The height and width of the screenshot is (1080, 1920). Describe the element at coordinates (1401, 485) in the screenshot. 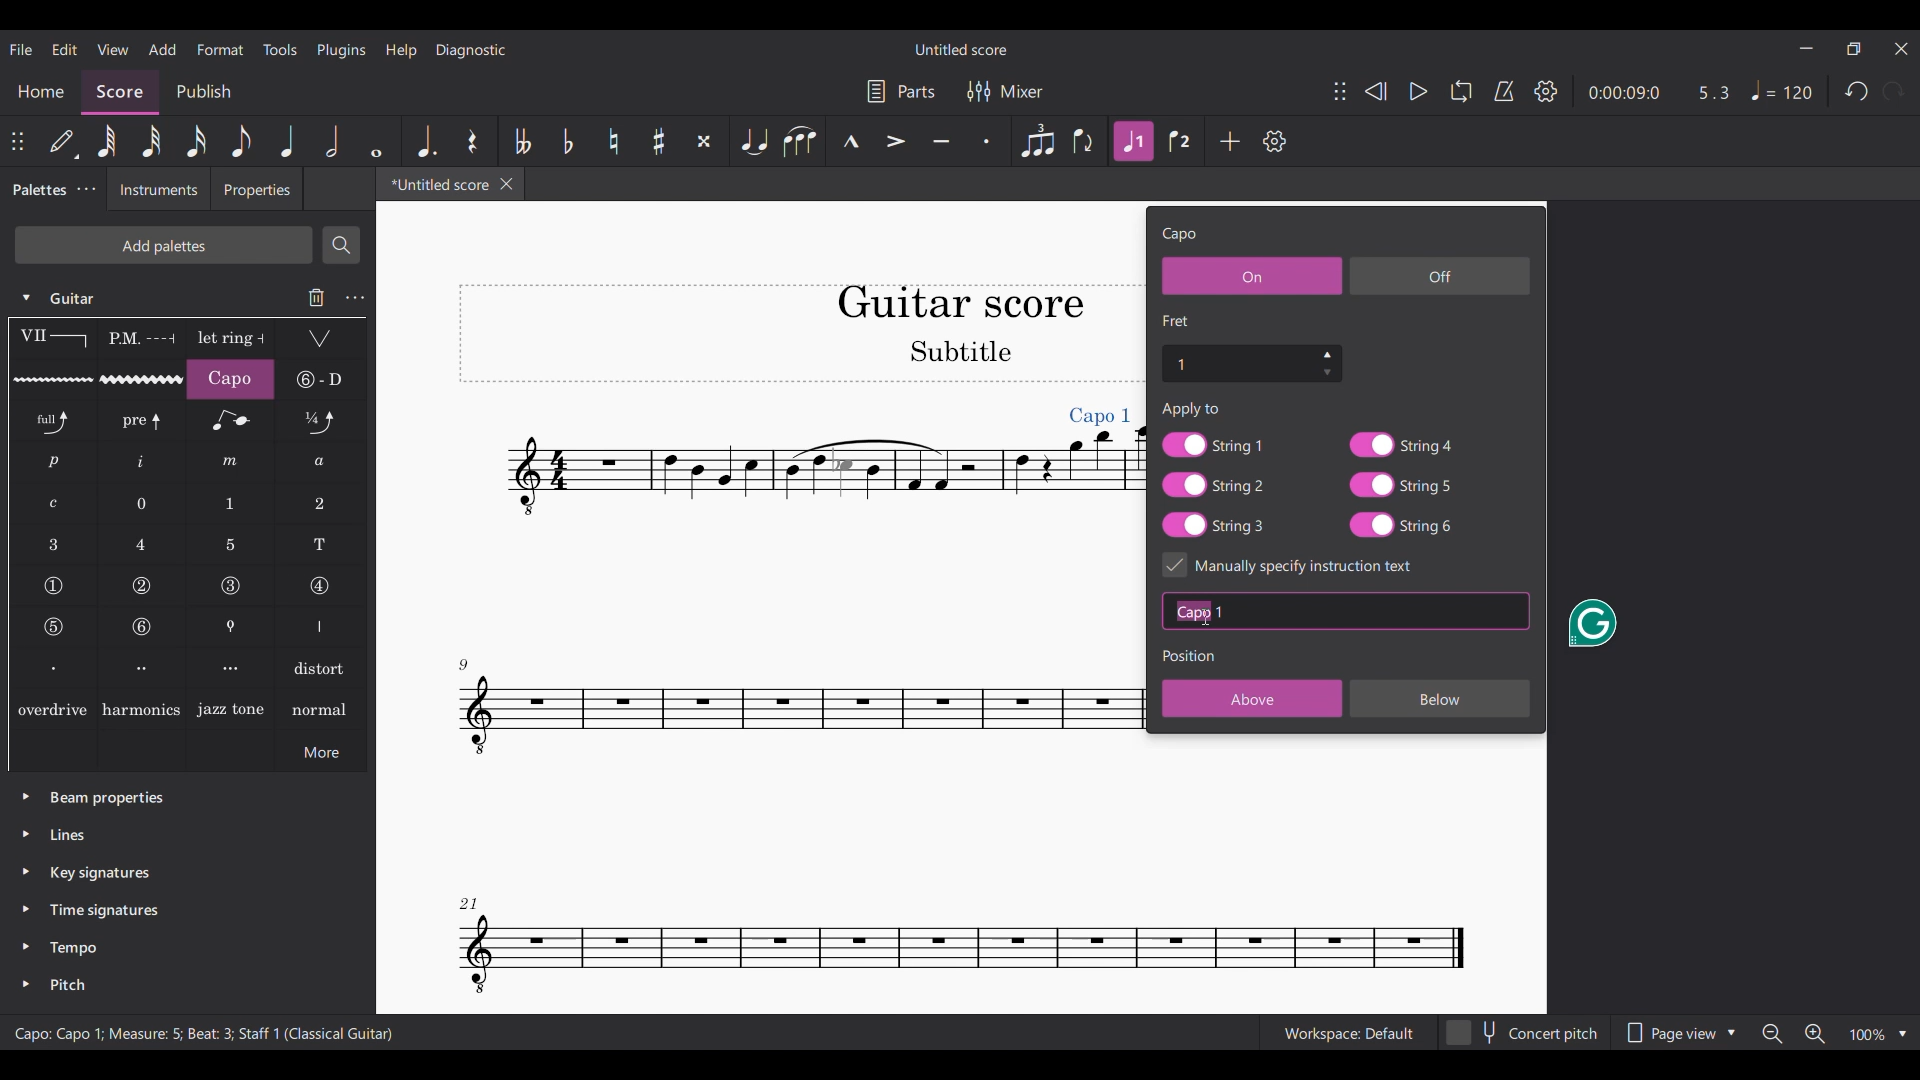

I see `String 5 toggle` at that location.